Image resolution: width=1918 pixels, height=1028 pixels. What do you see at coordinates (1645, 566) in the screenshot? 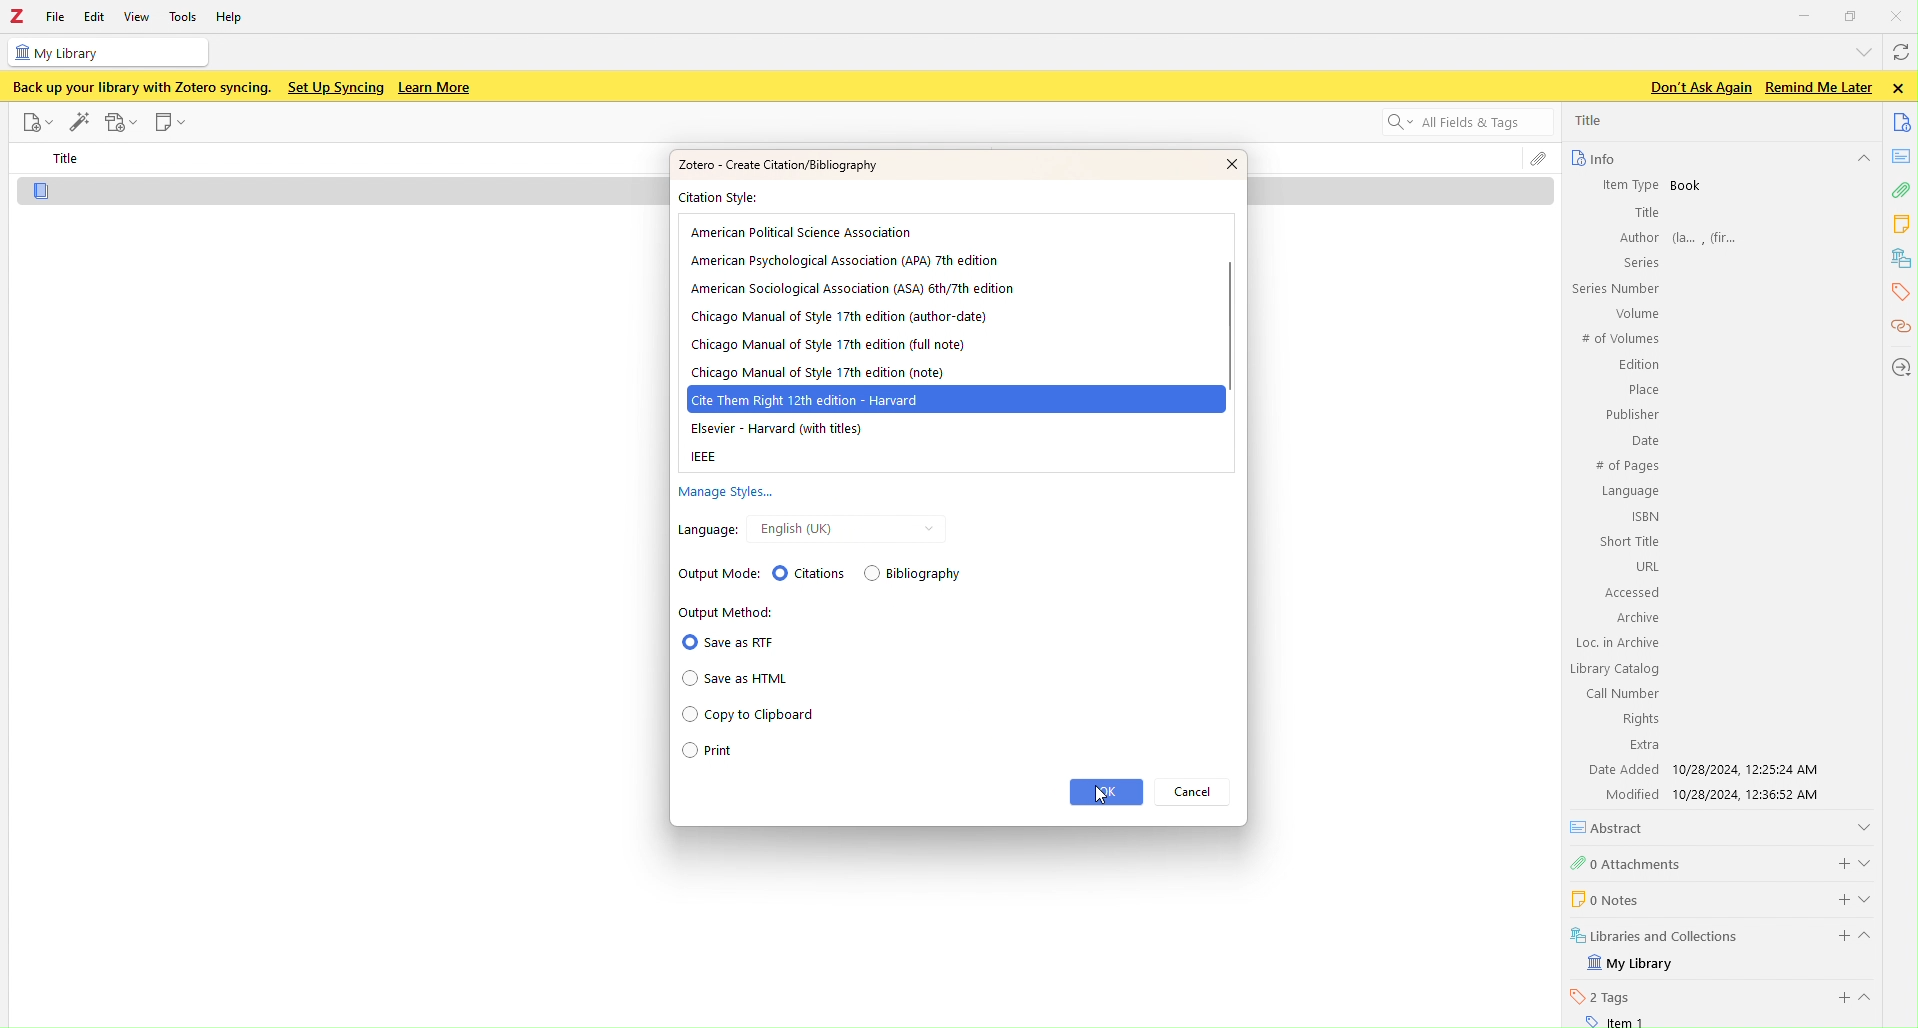
I see `URL` at bounding box center [1645, 566].